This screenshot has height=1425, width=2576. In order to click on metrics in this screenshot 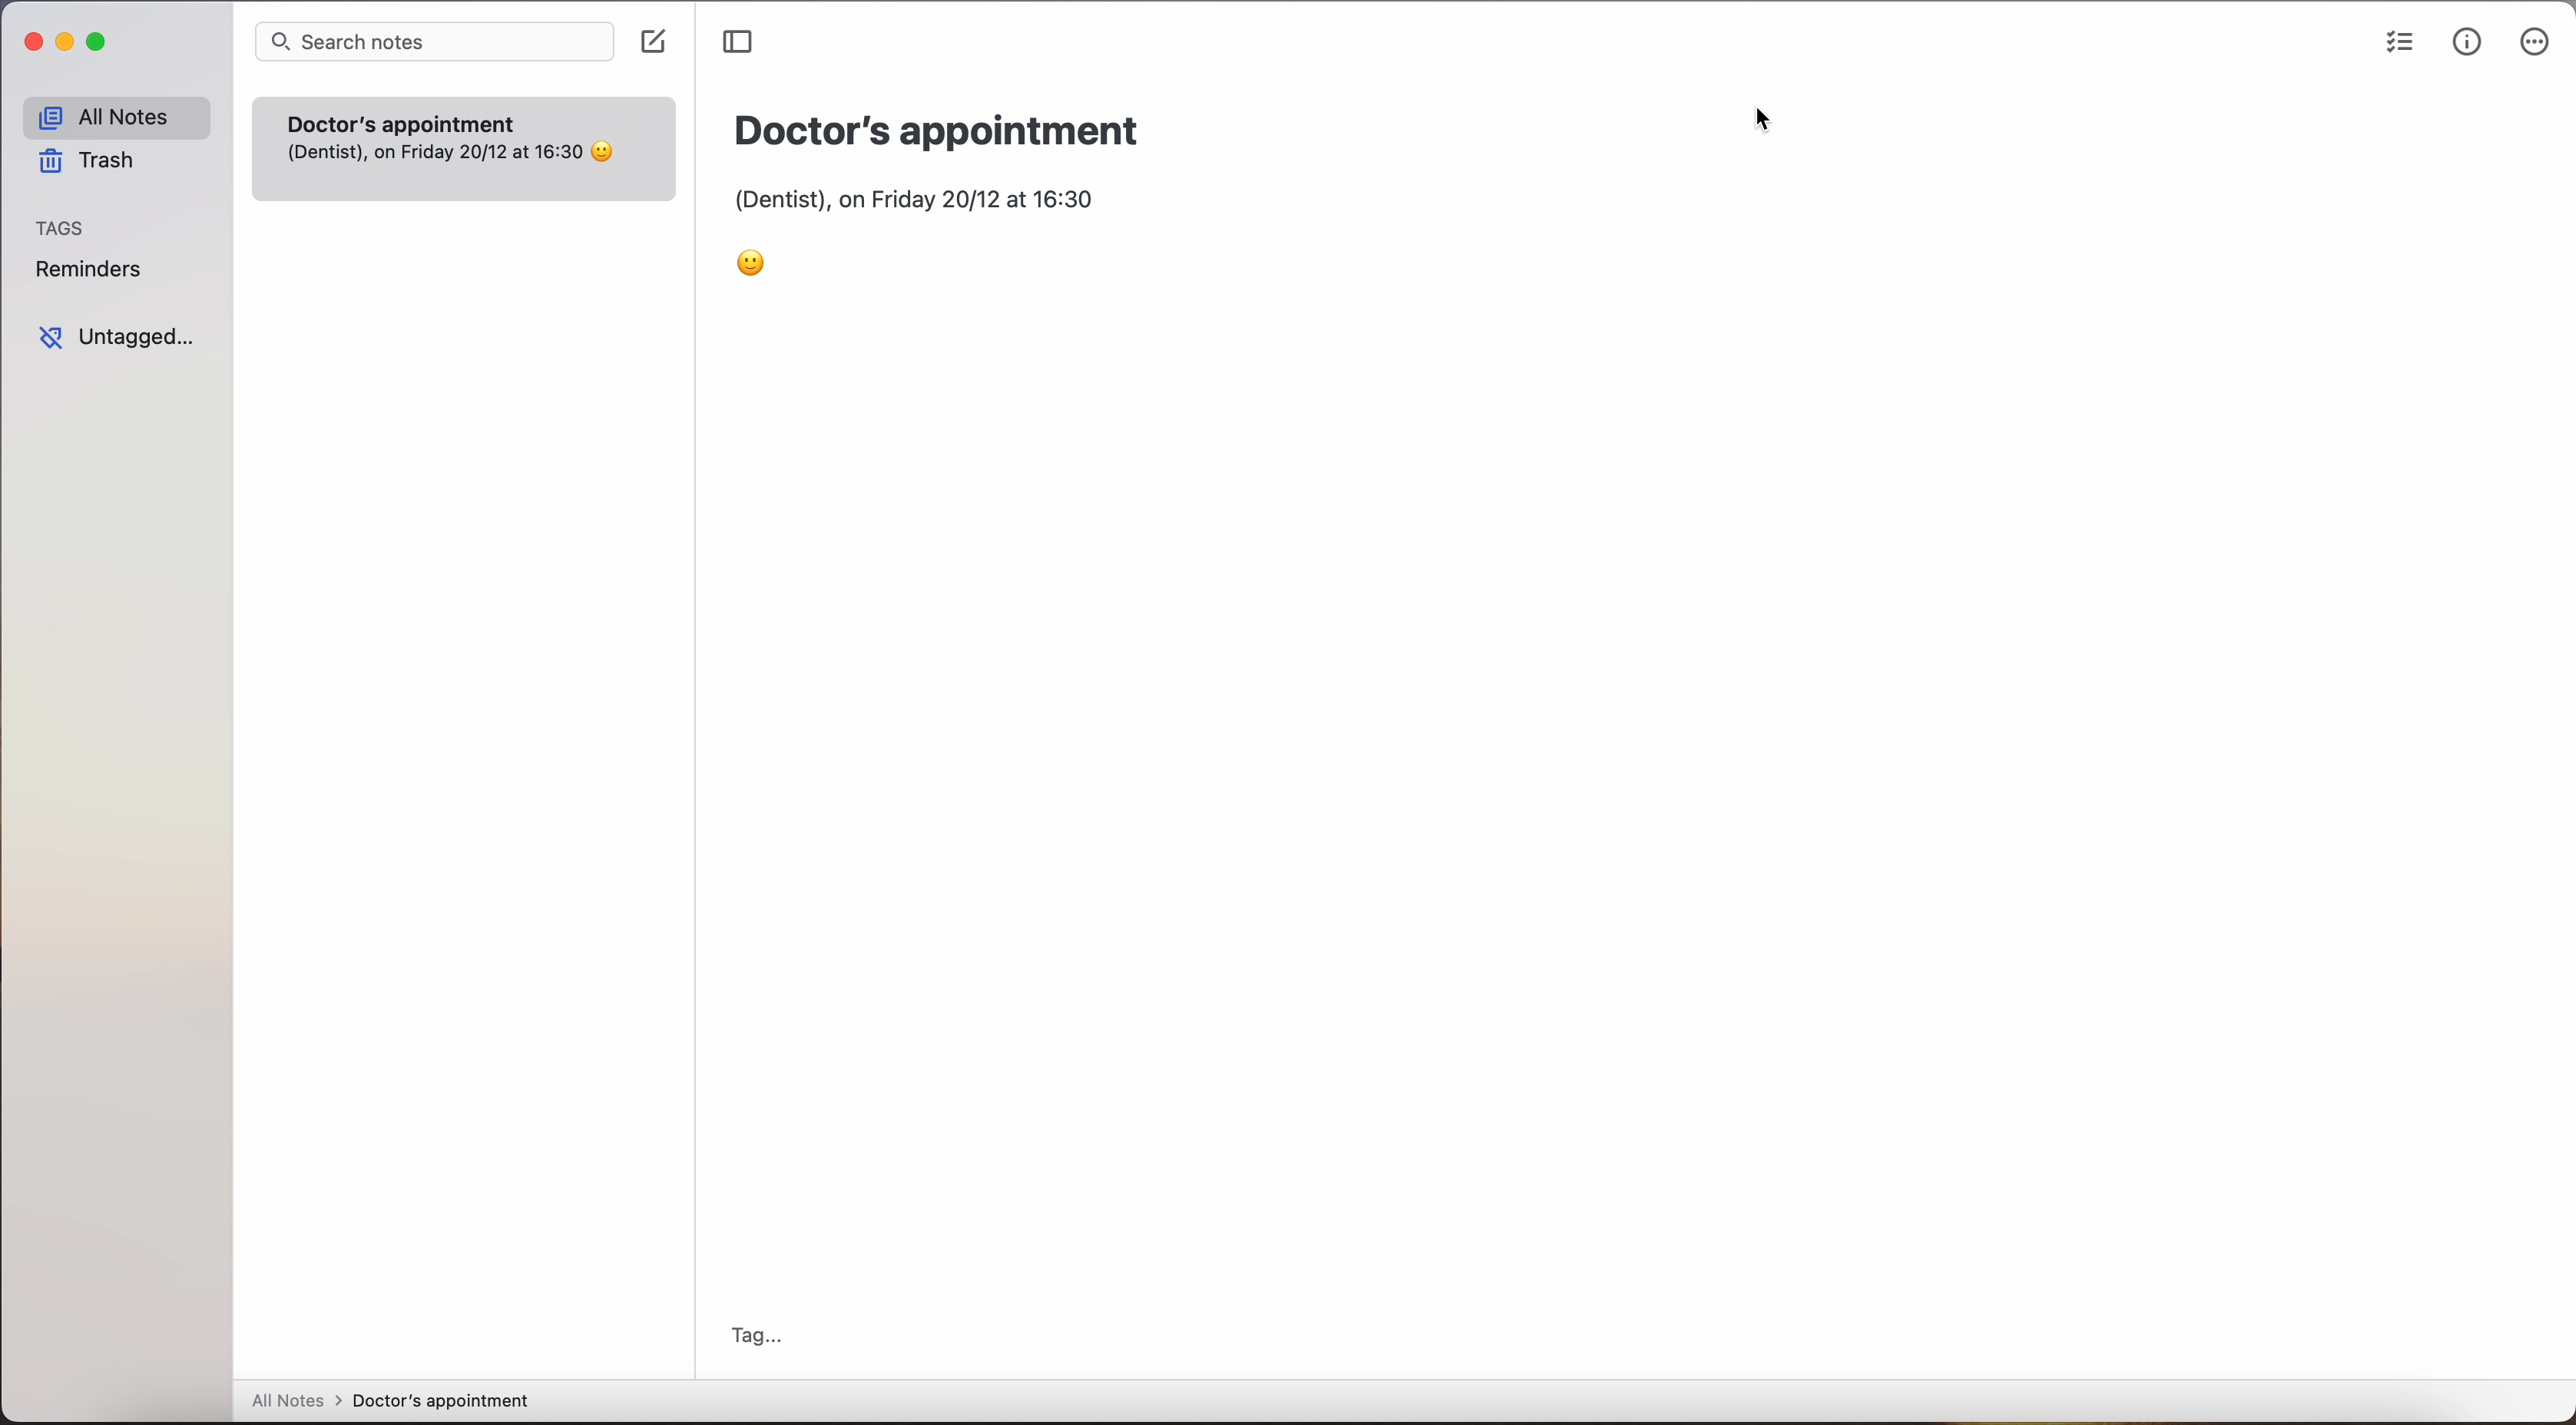, I will do `click(2466, 42)`.